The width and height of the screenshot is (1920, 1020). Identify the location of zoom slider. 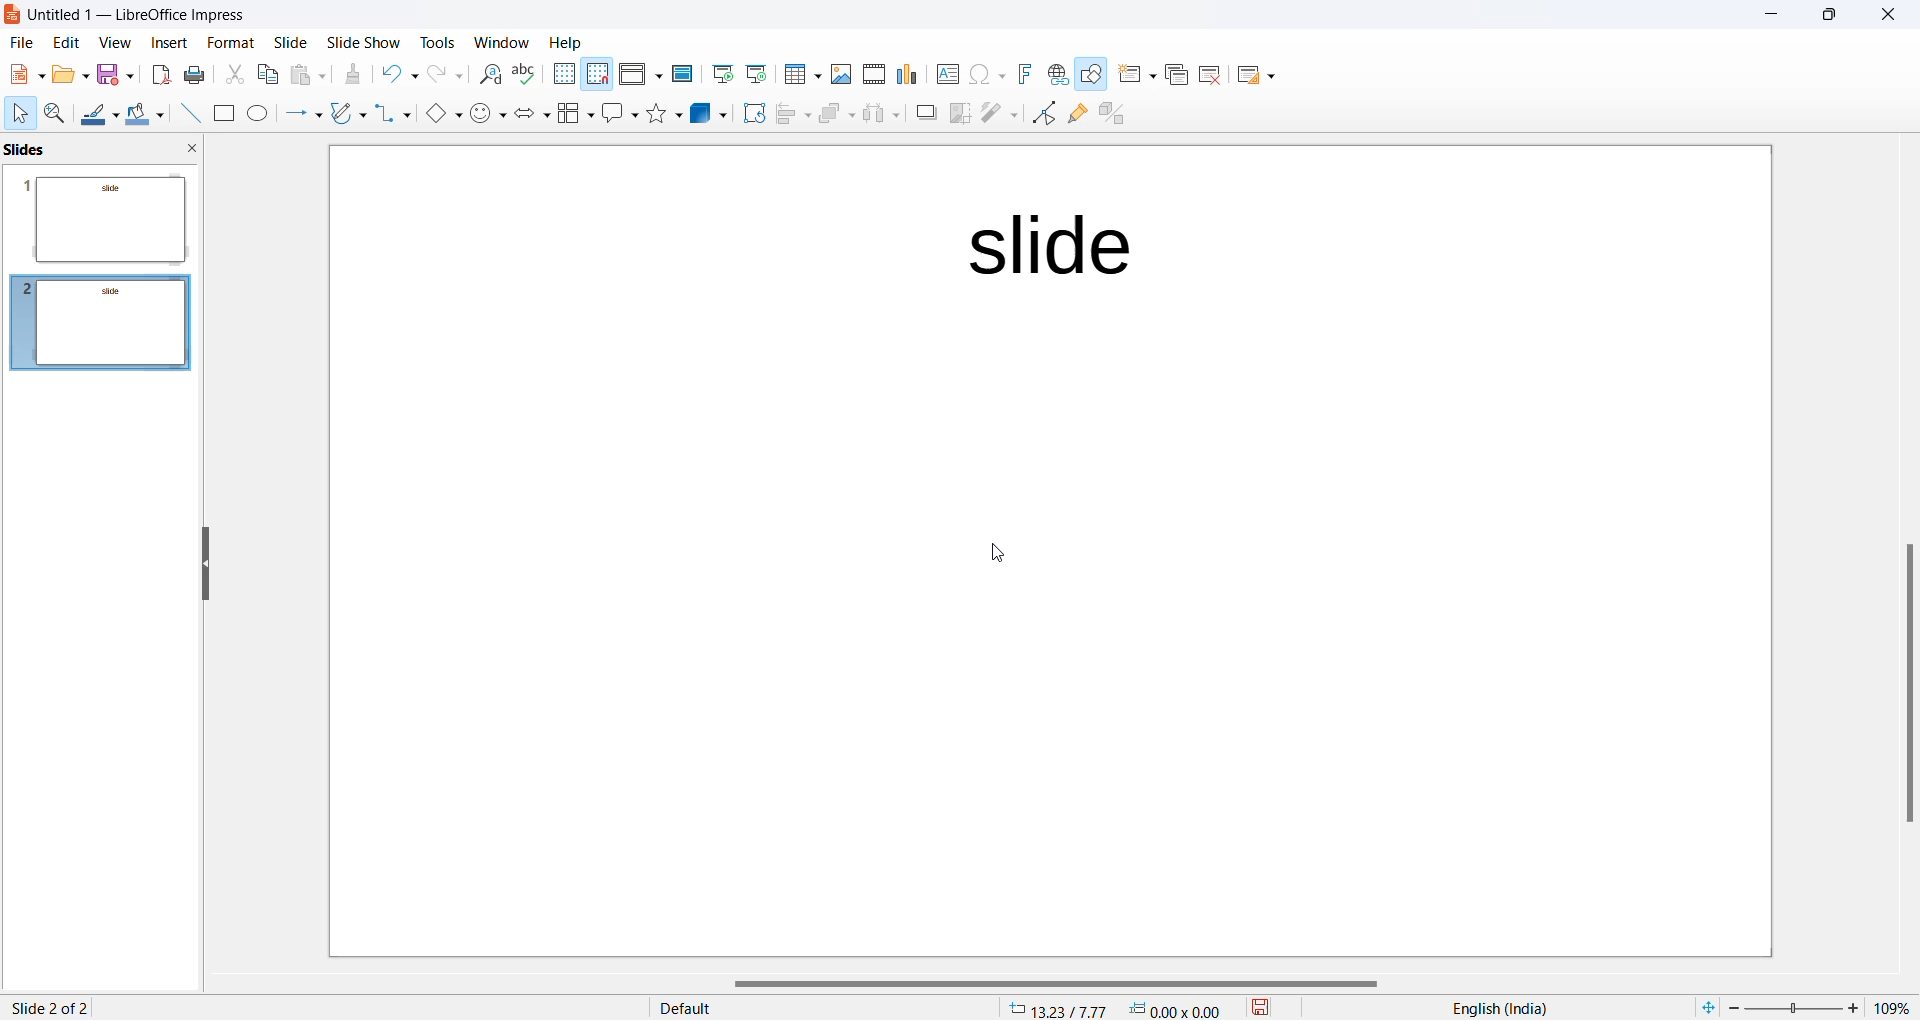
(1798, 1006).